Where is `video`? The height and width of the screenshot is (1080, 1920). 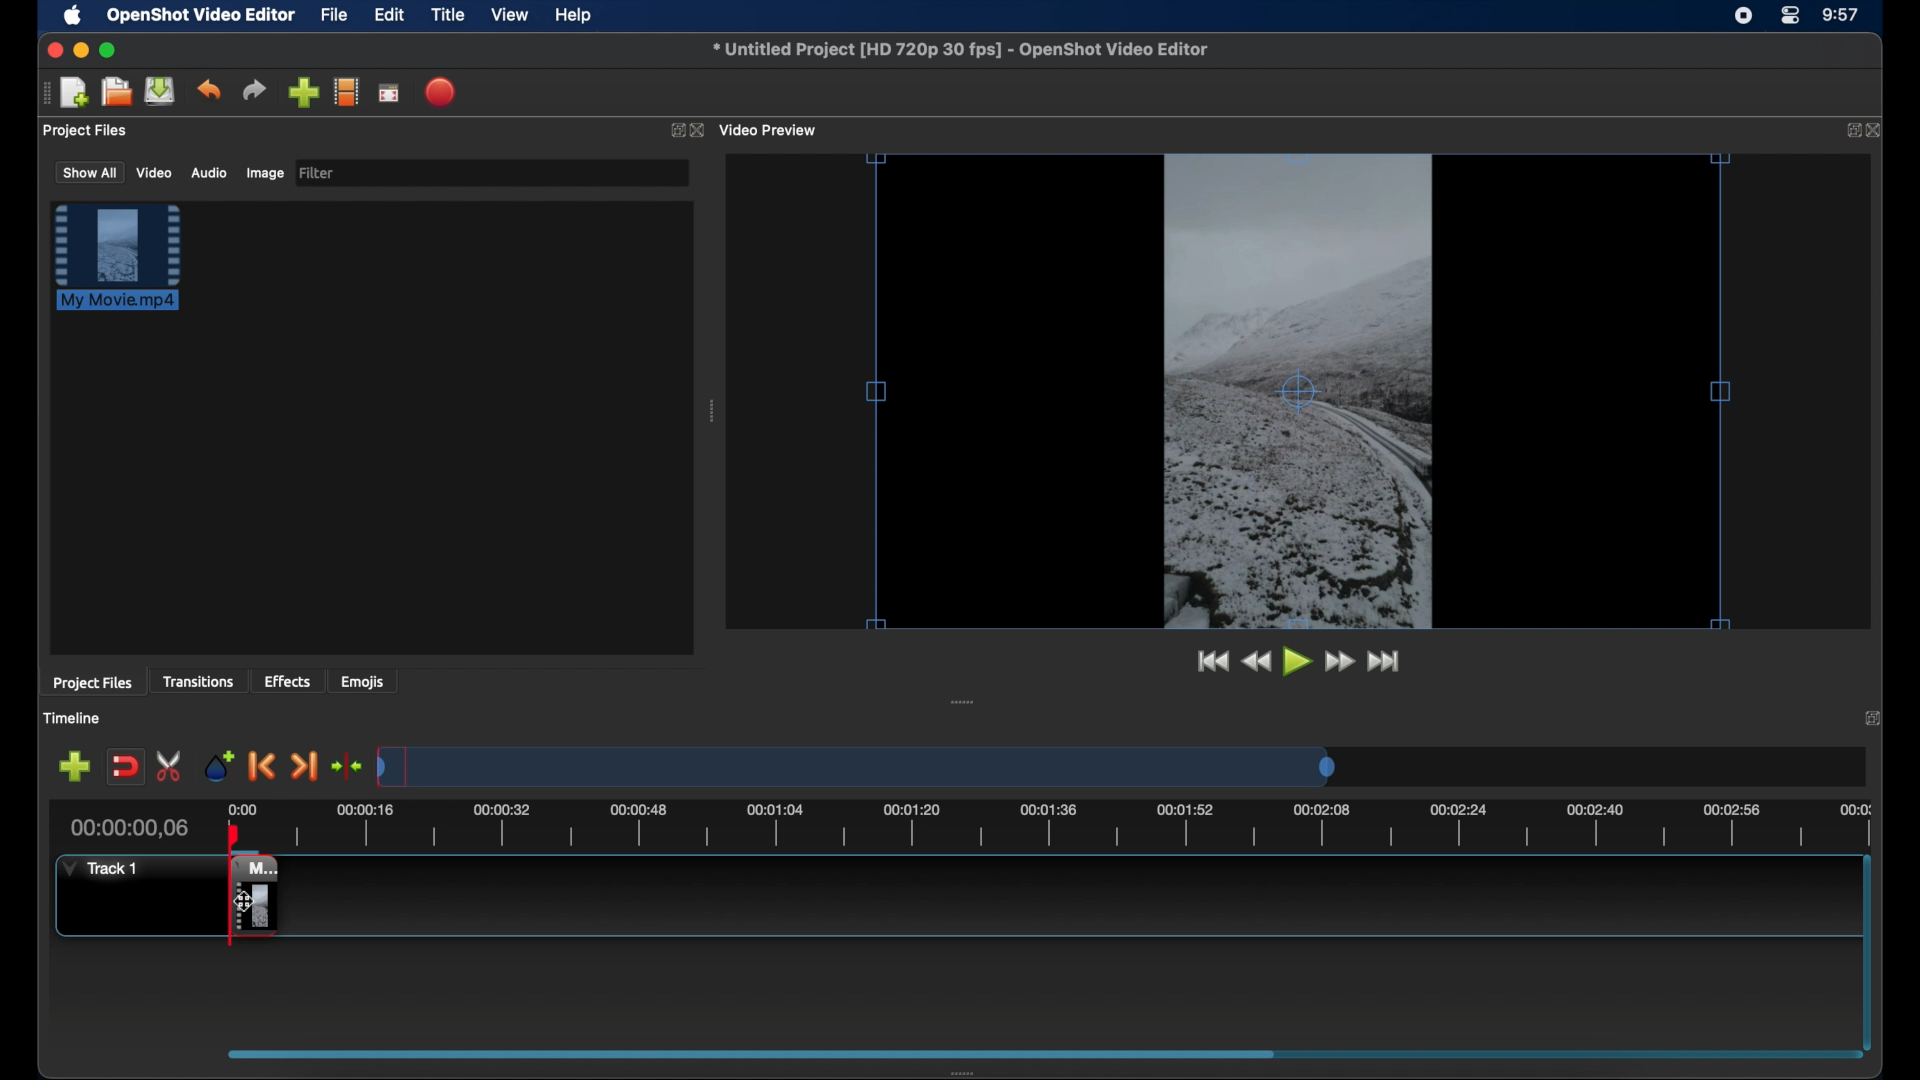 video is located at coordinates (155, 172).